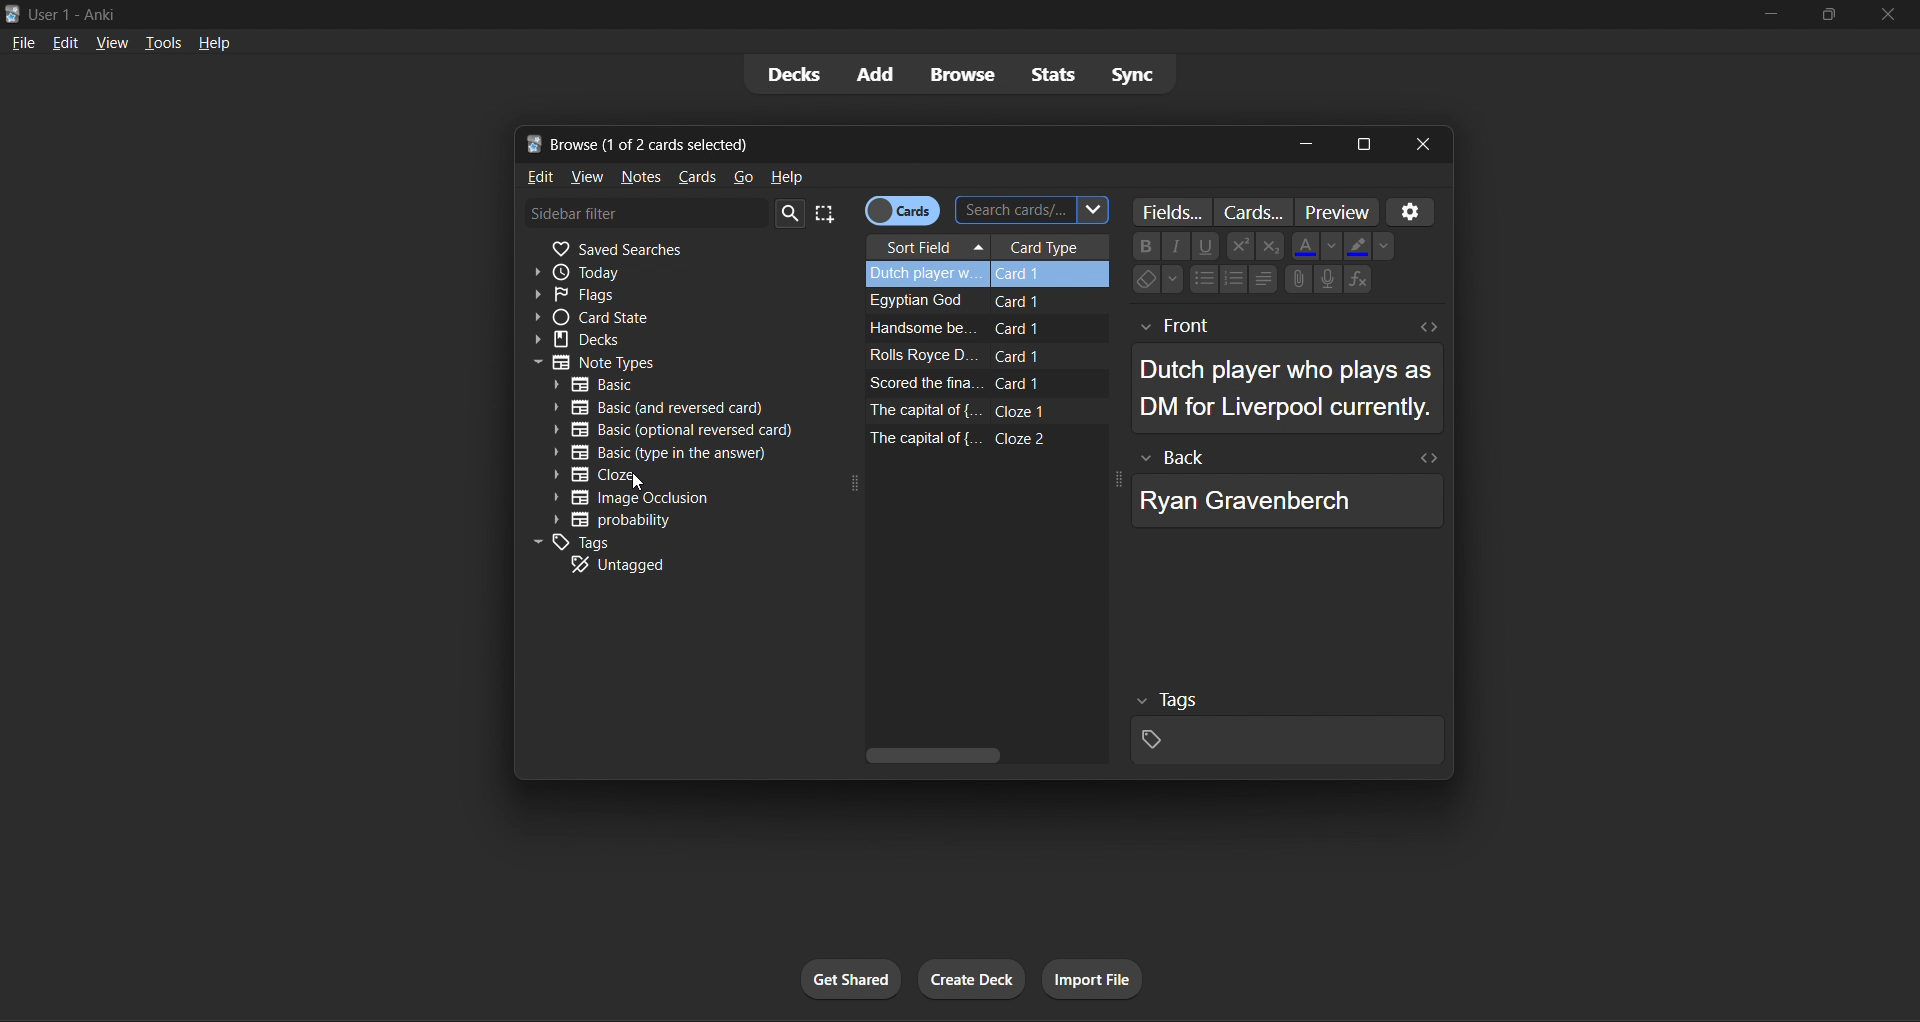 This screenshot has width=1920, height=1022. I want to click on cards toggle, so click(905, 211).